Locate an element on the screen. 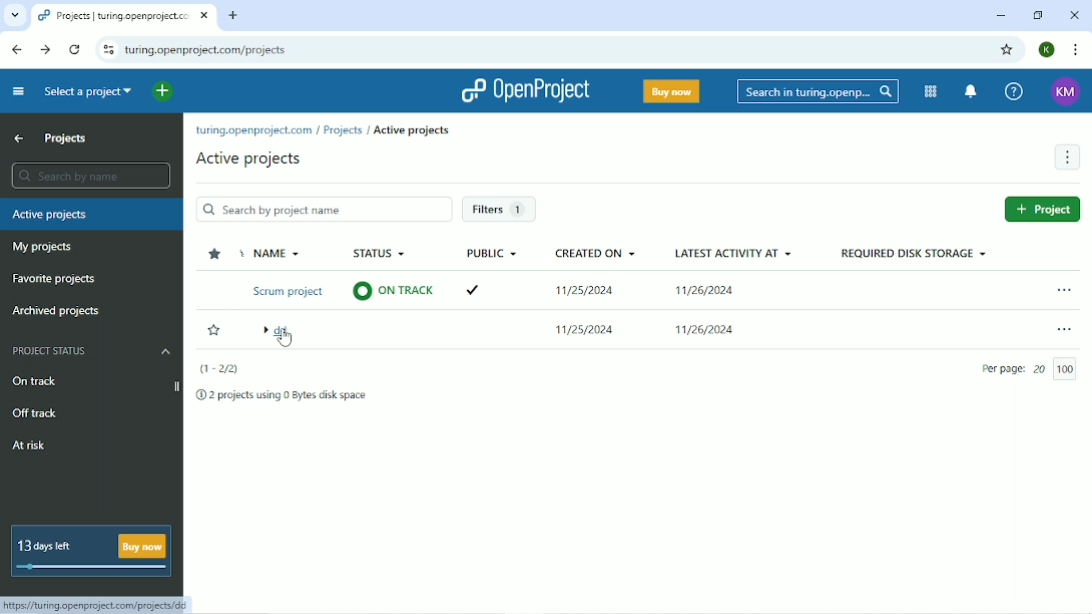 This screenshot has width=1092, height=614. Scrum project is located at coordinates (279, 290).